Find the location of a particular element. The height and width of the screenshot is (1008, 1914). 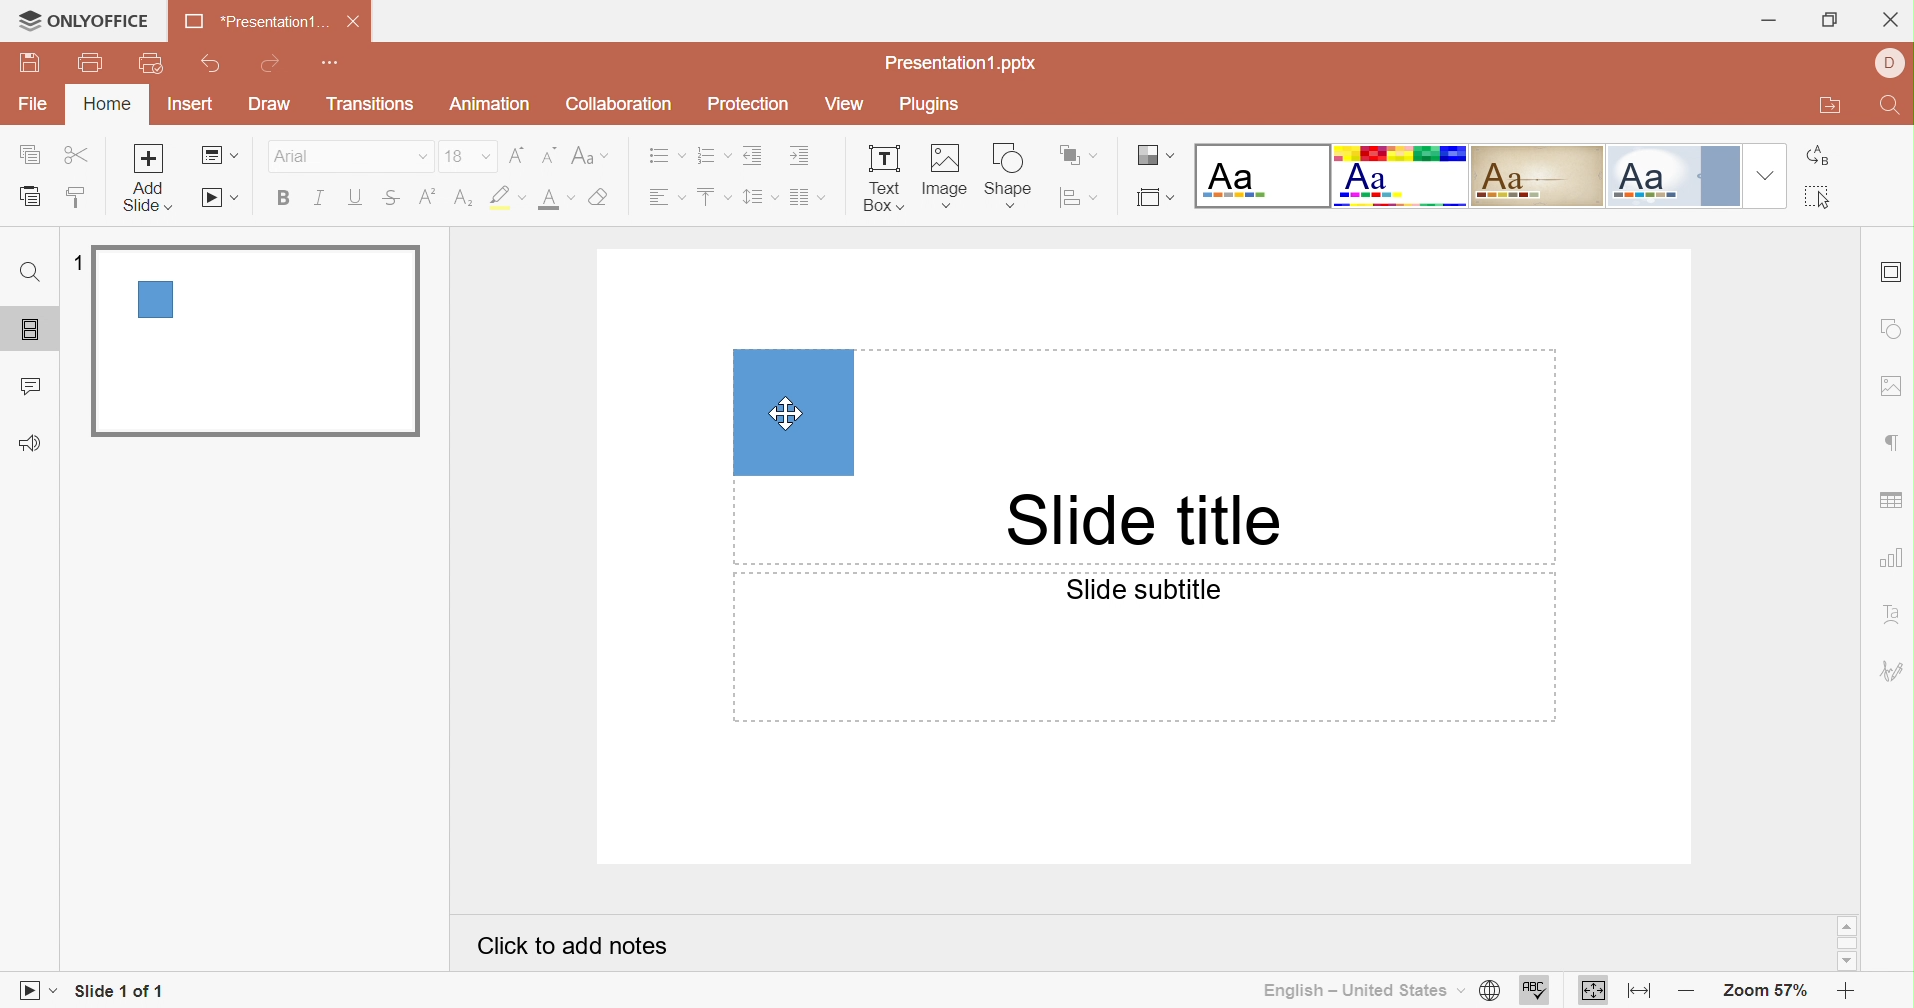

Slide 1 of 1 is located at coordinates (119, 990).